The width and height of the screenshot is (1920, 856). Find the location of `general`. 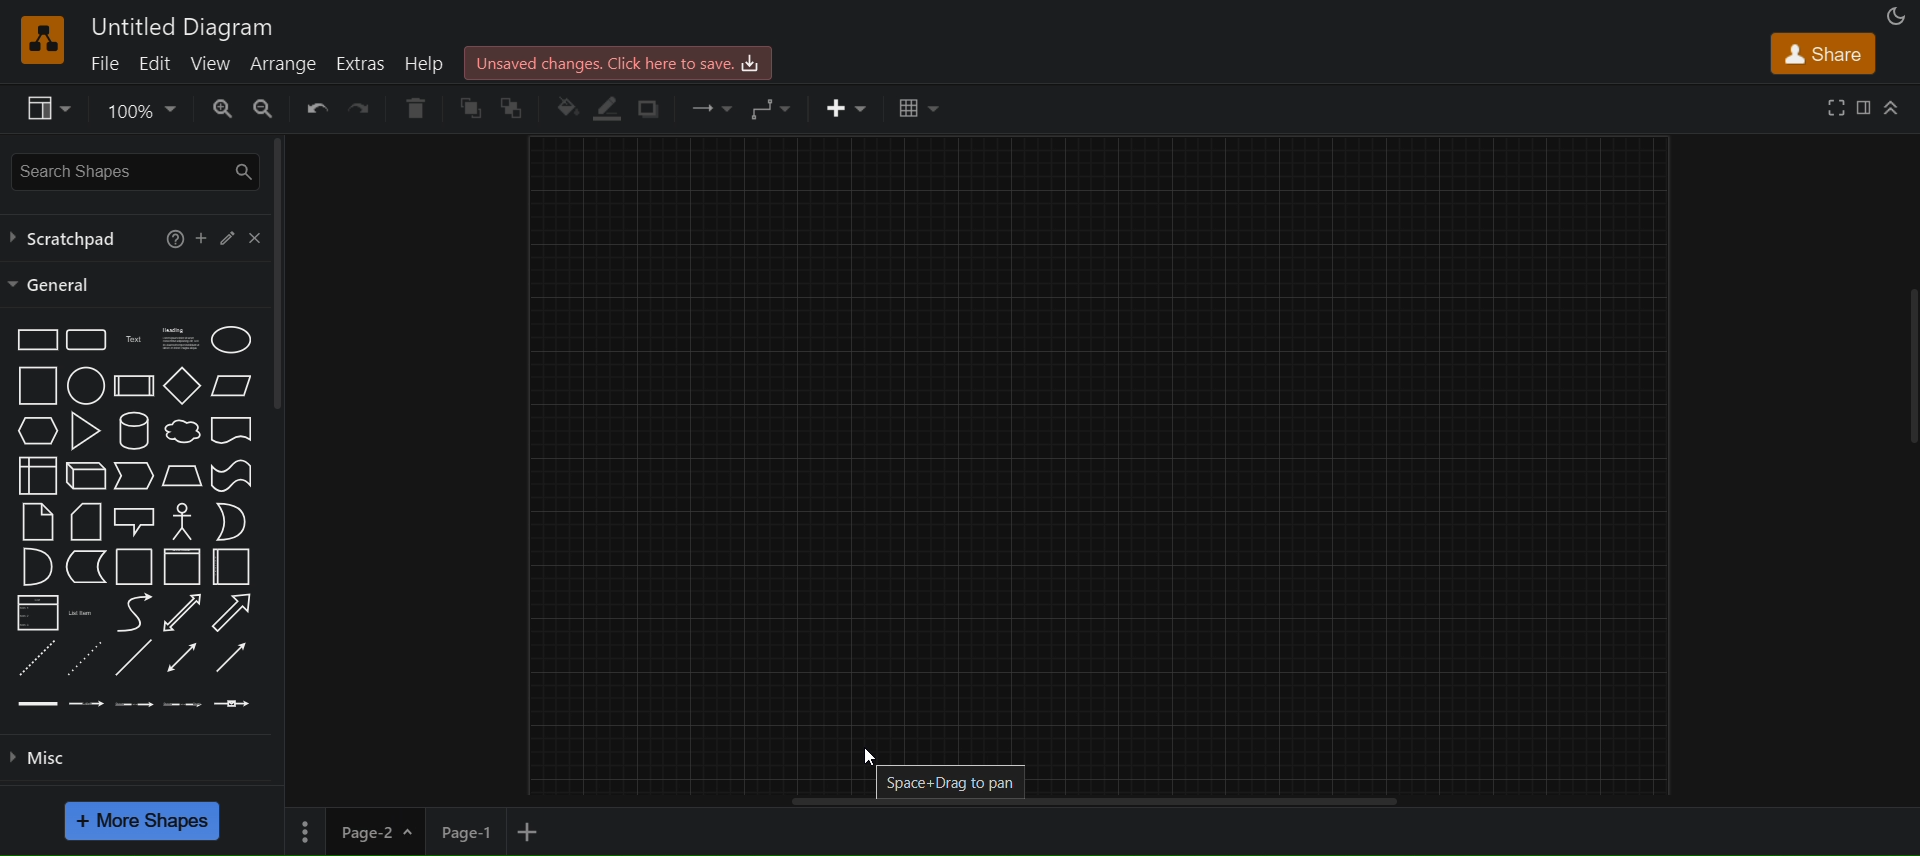

general is located at coordinates (52, 284).